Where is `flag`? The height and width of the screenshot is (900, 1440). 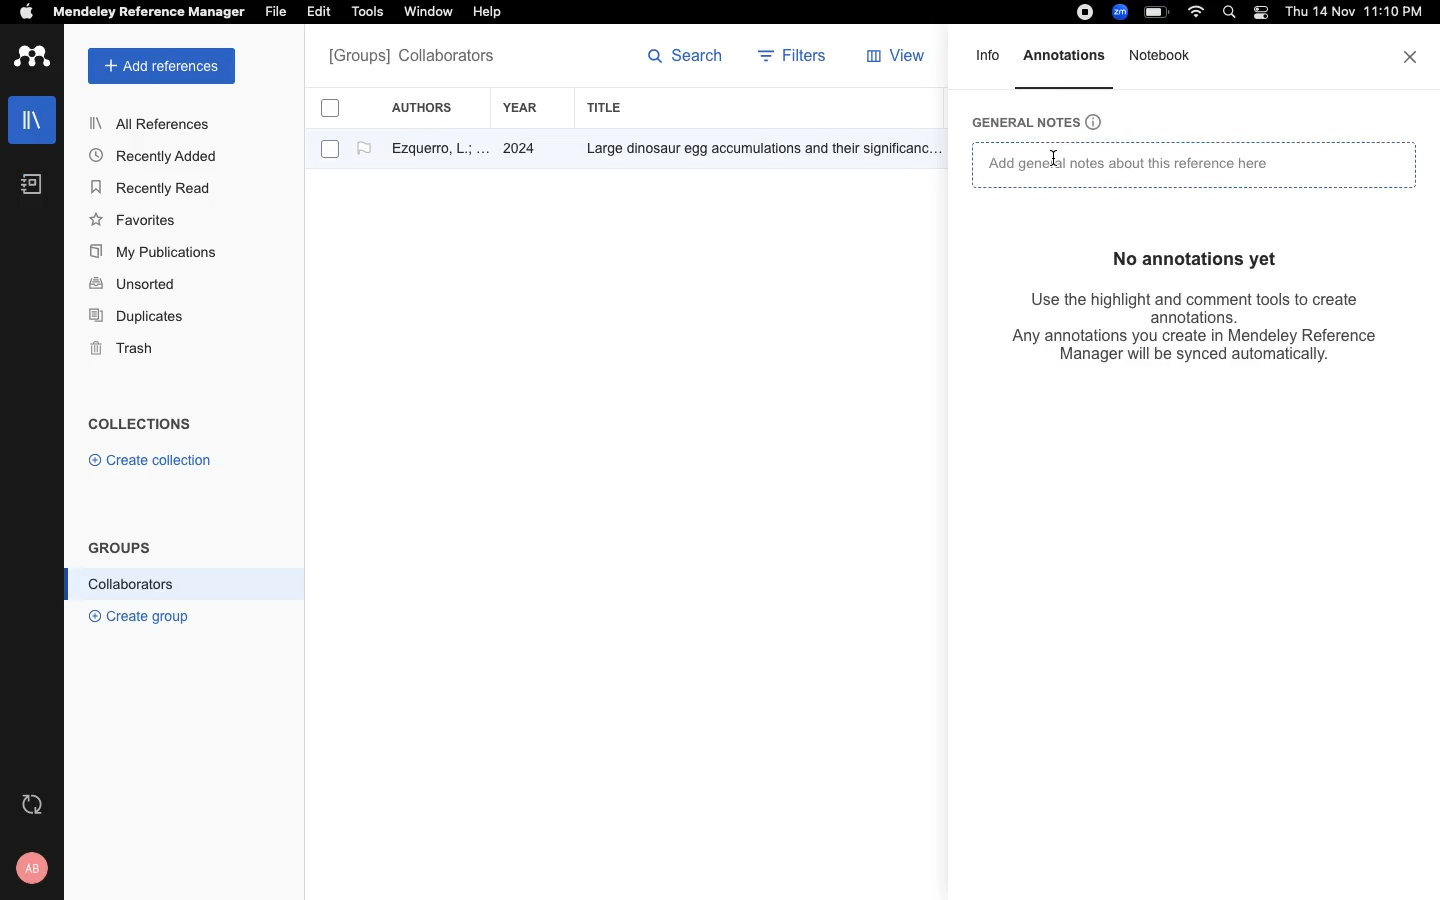 flag is located at coordinates (364, 149).